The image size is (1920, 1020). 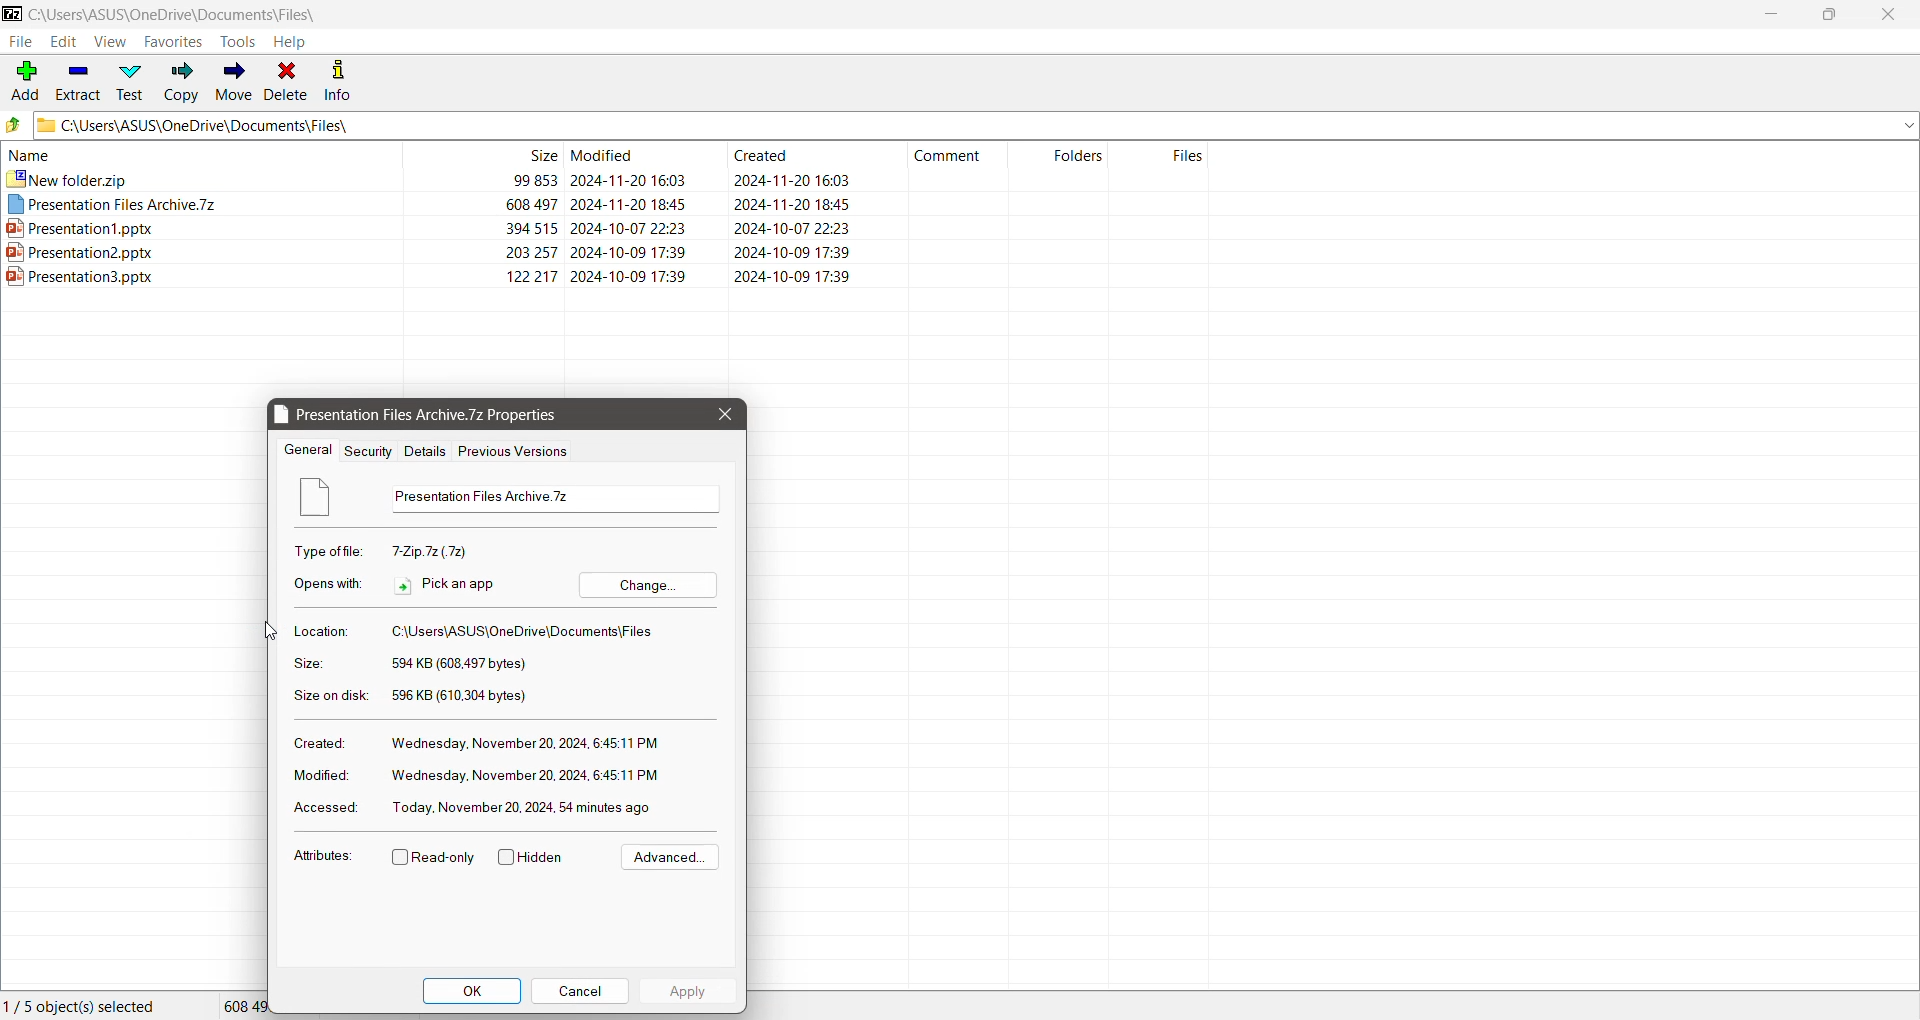 I want to click on folders, so click(x=1063, y=154).